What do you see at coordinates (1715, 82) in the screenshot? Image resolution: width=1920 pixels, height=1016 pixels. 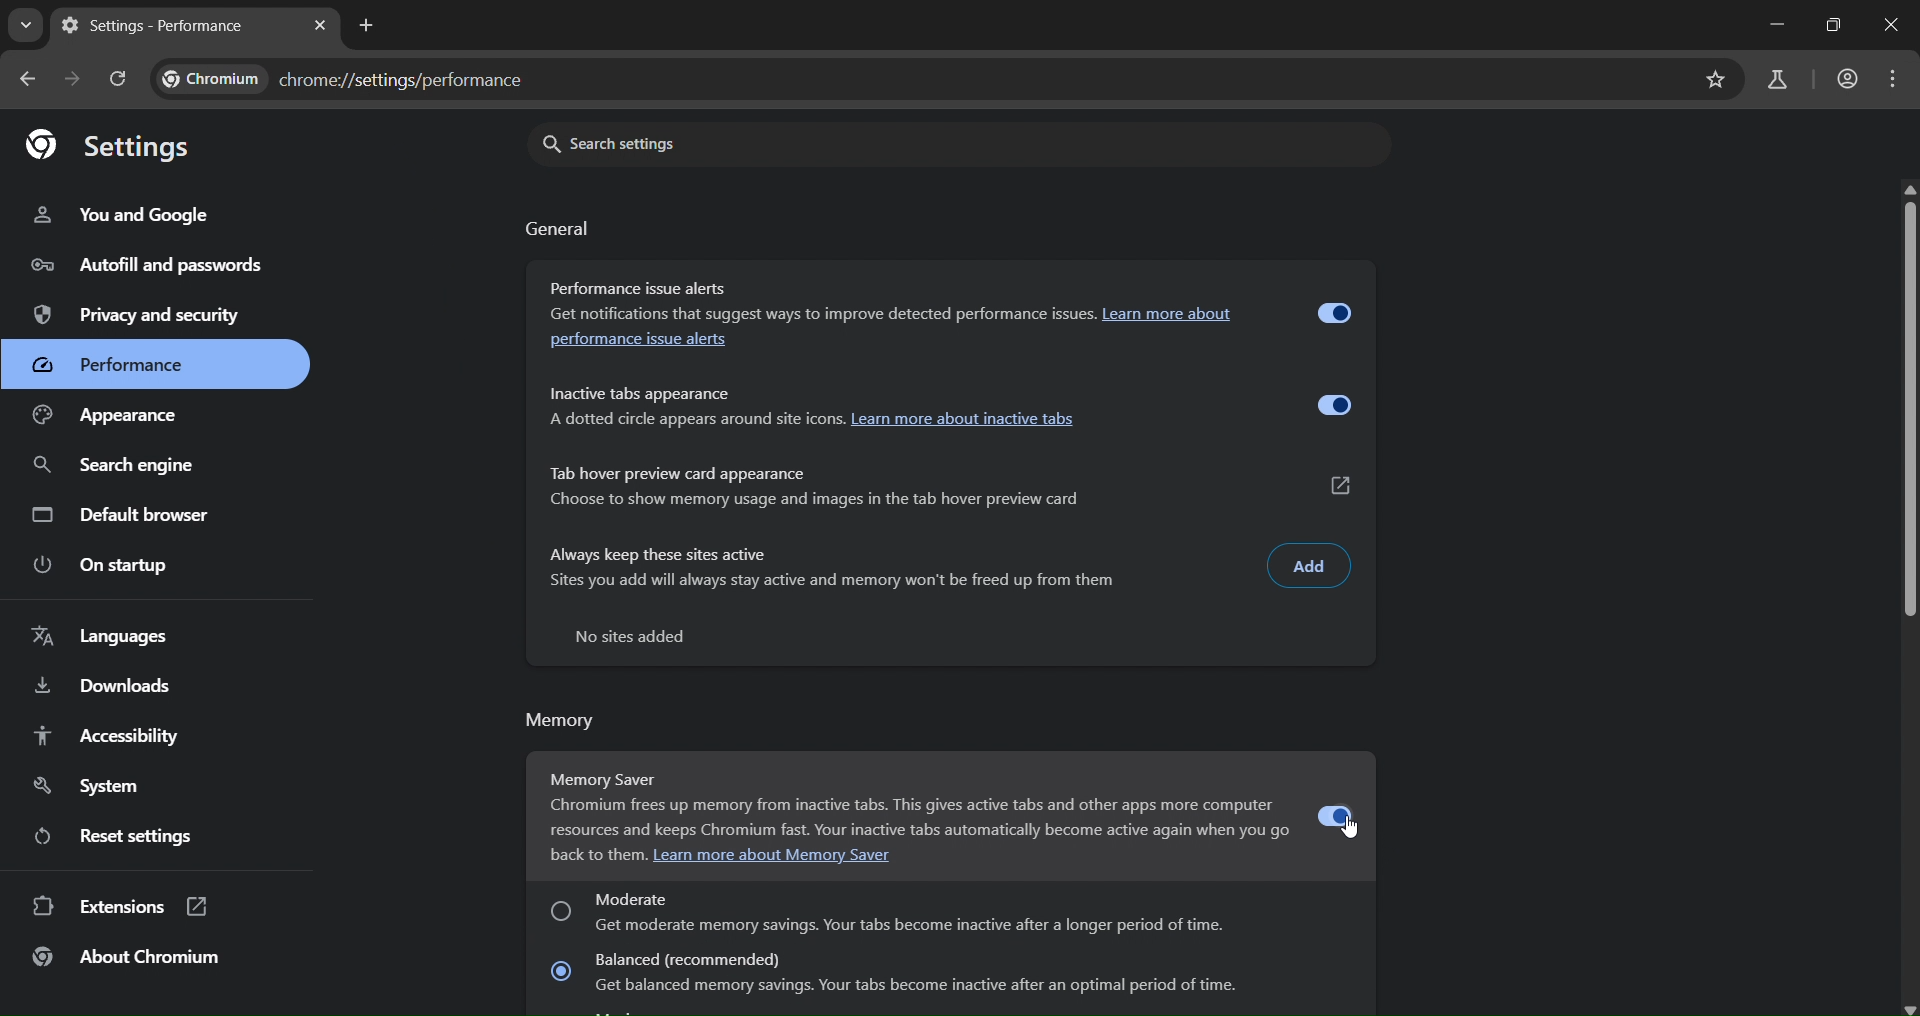 I see `bookmarks` at bounding box center [1715, 82].